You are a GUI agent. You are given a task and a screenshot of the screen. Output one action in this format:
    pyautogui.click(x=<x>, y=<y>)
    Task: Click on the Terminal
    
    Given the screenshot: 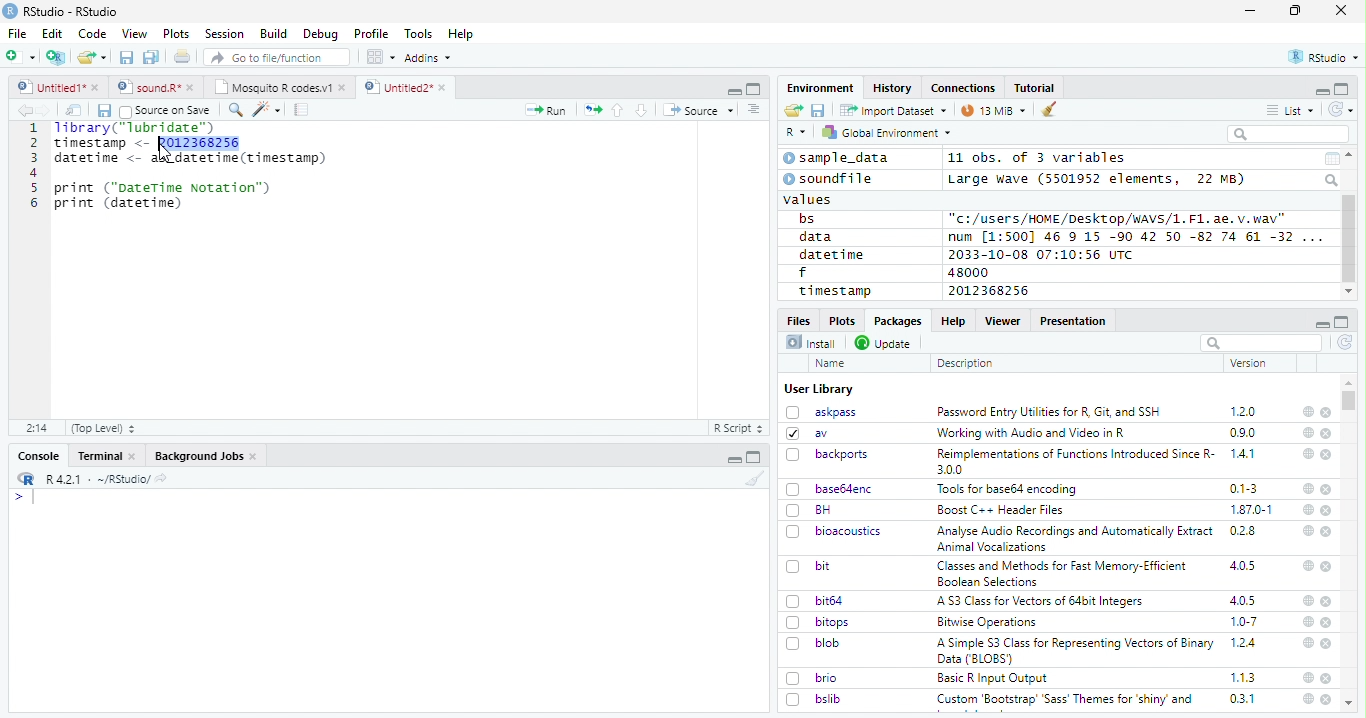 What is the action you would take?
    pyautogui.click(x=106, y=456)
    